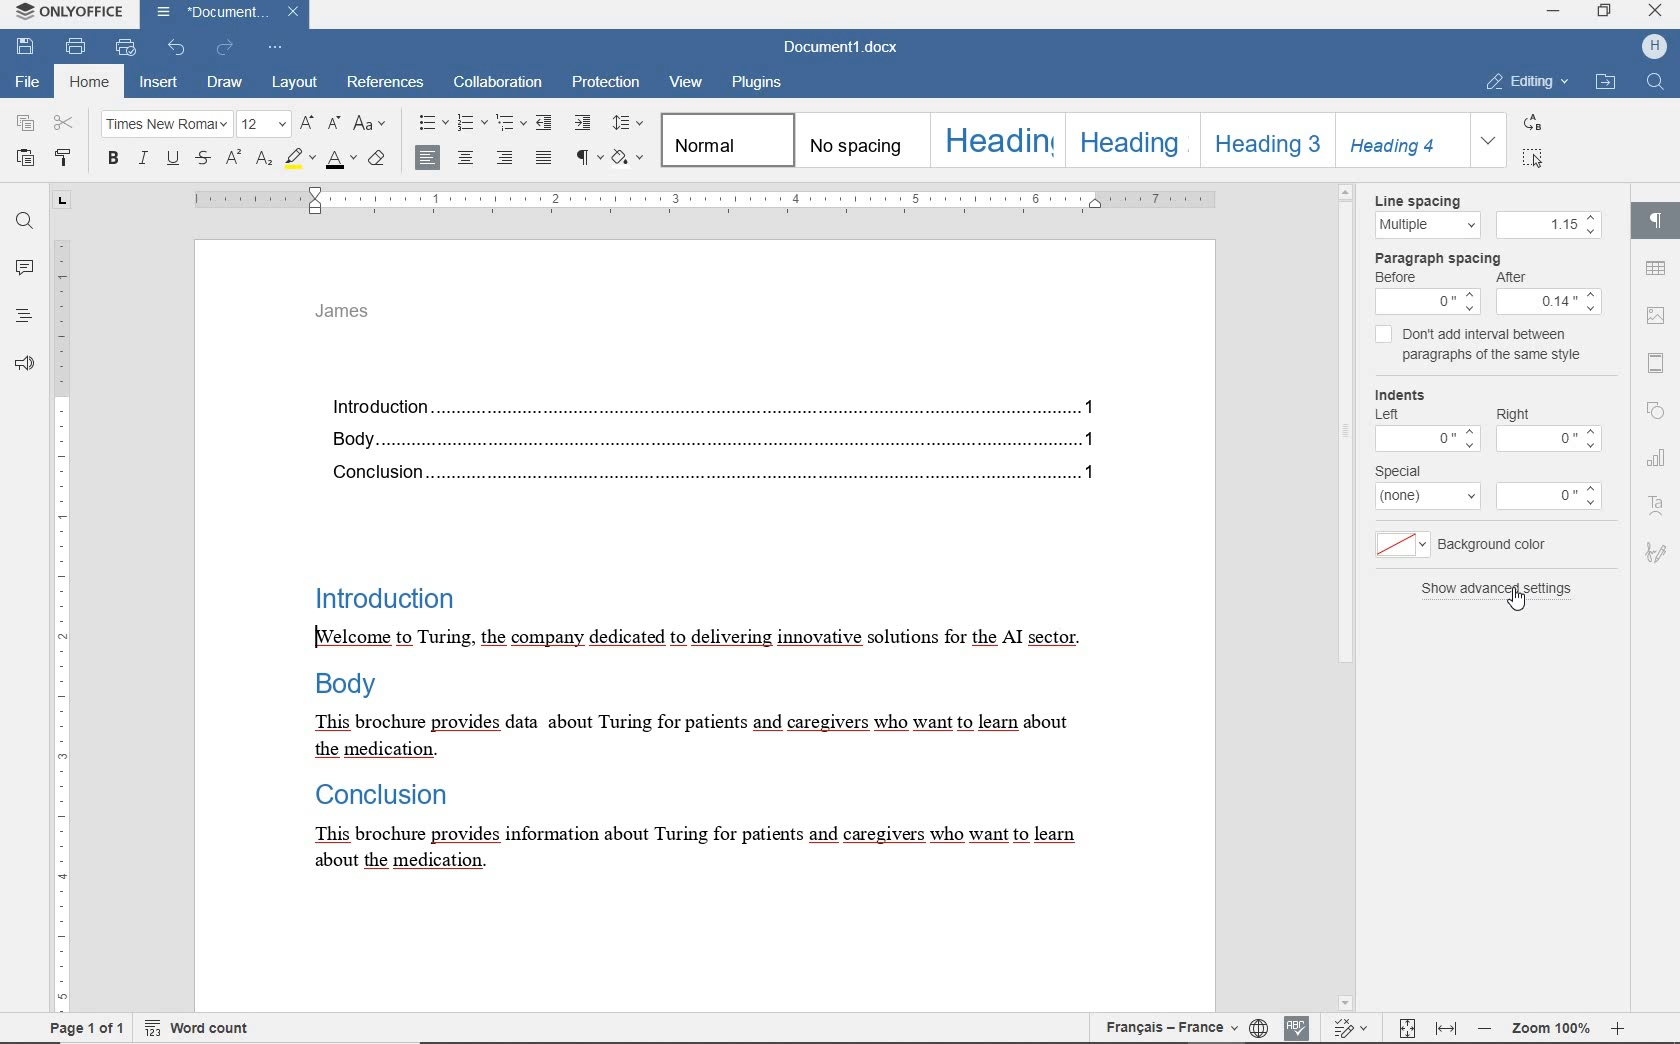 The height and width of the screenshot is (1044, 1680). I want to click on introduction, so click(727, 406).